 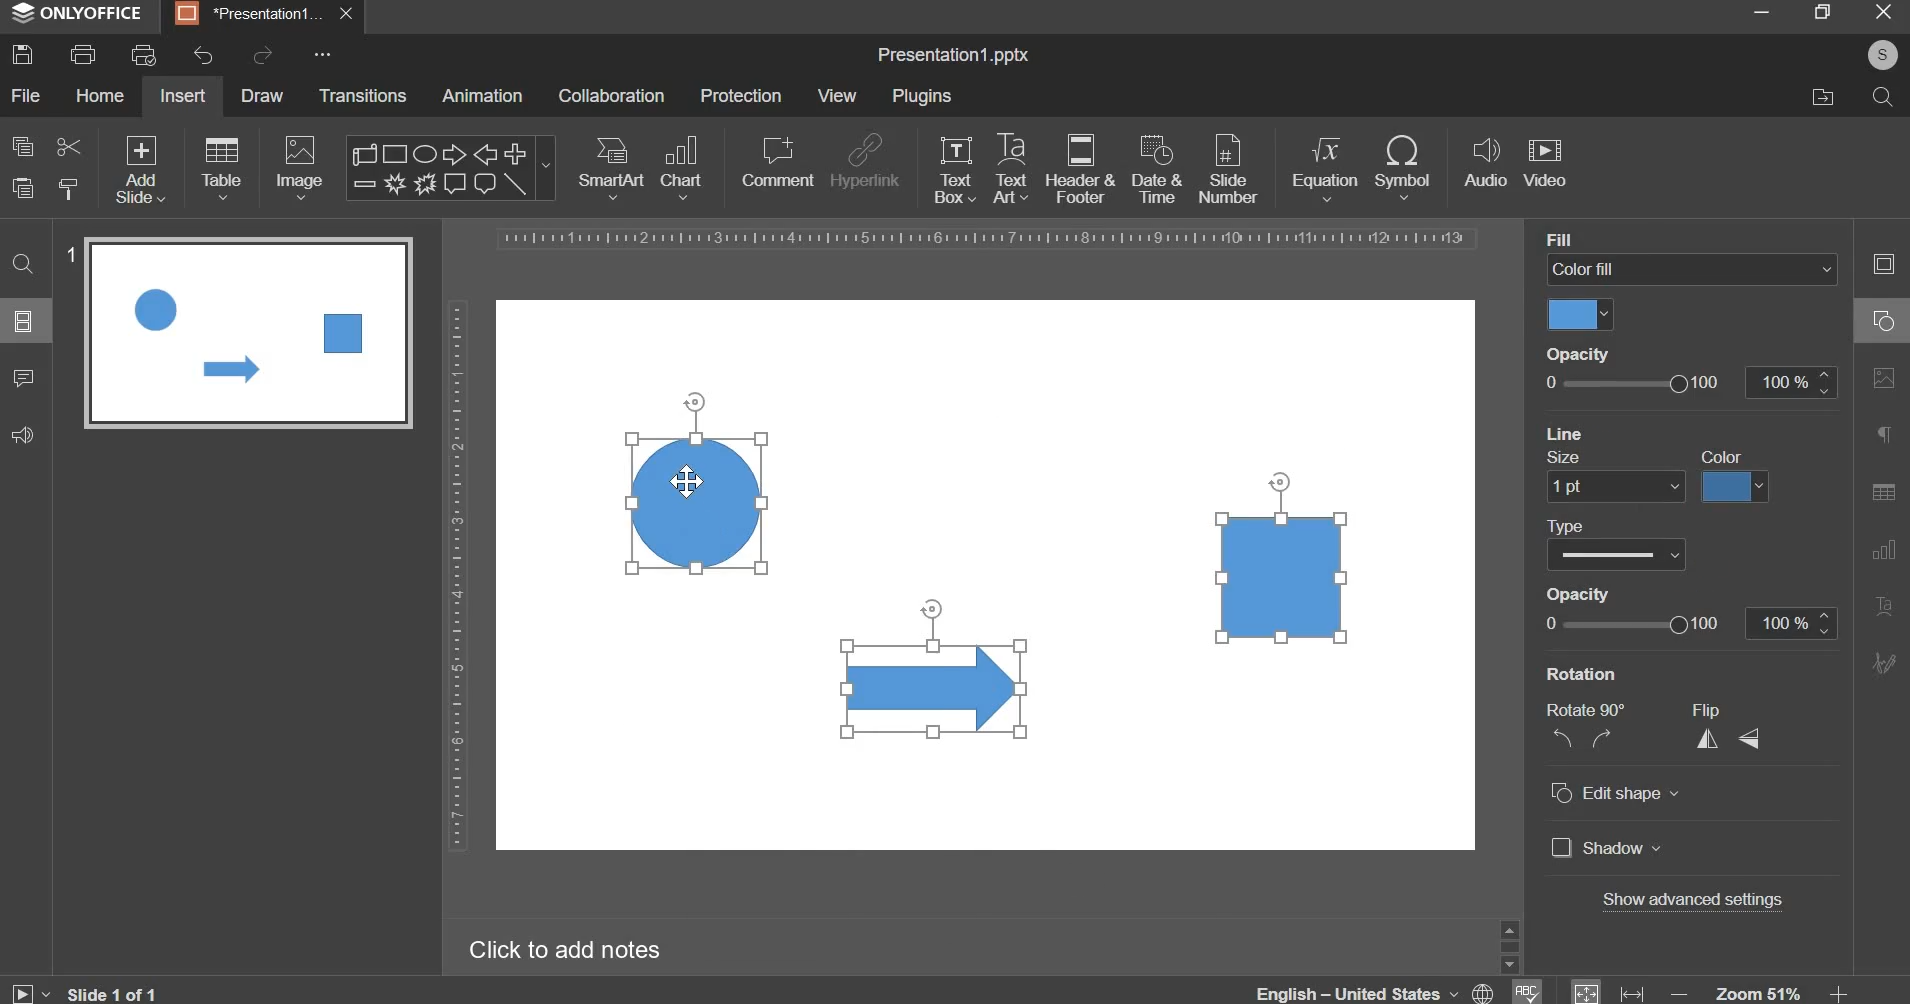 I want to click on fill, so click(x=1573, y=240).